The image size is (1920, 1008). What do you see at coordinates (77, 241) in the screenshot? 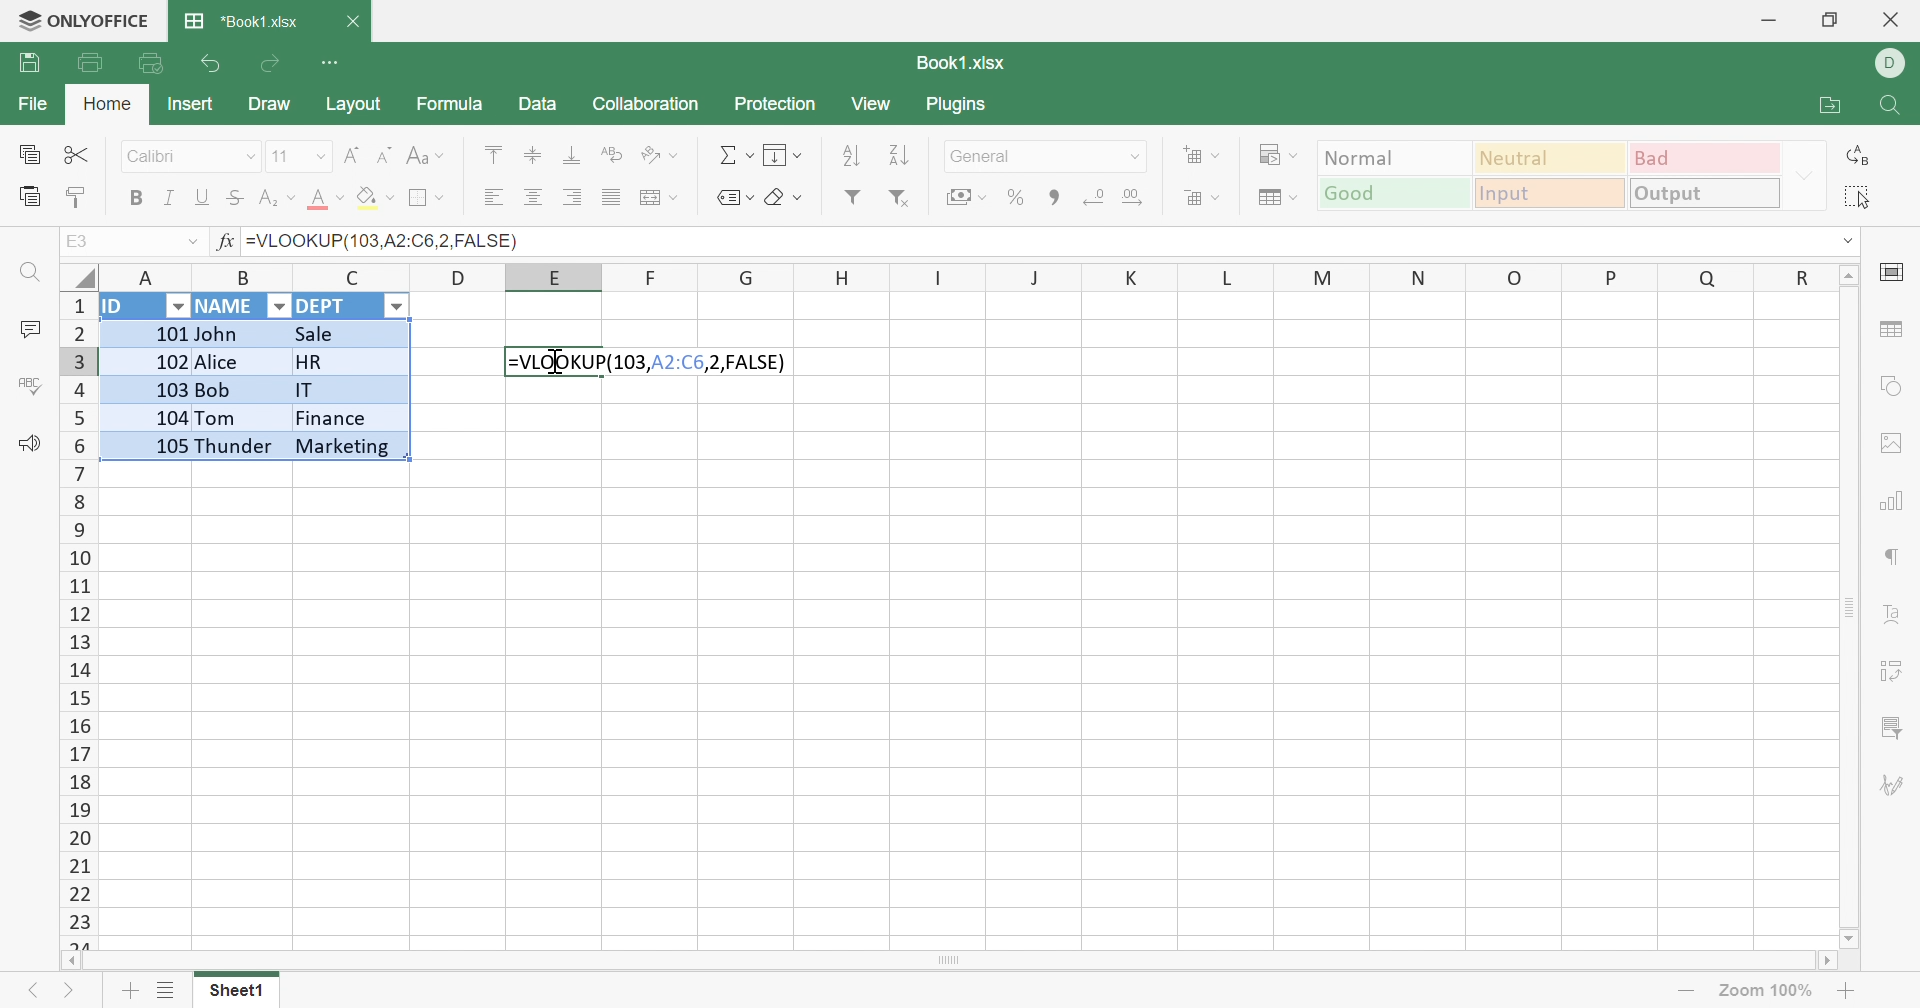
I see `A1` at bounding box center [77, 241].